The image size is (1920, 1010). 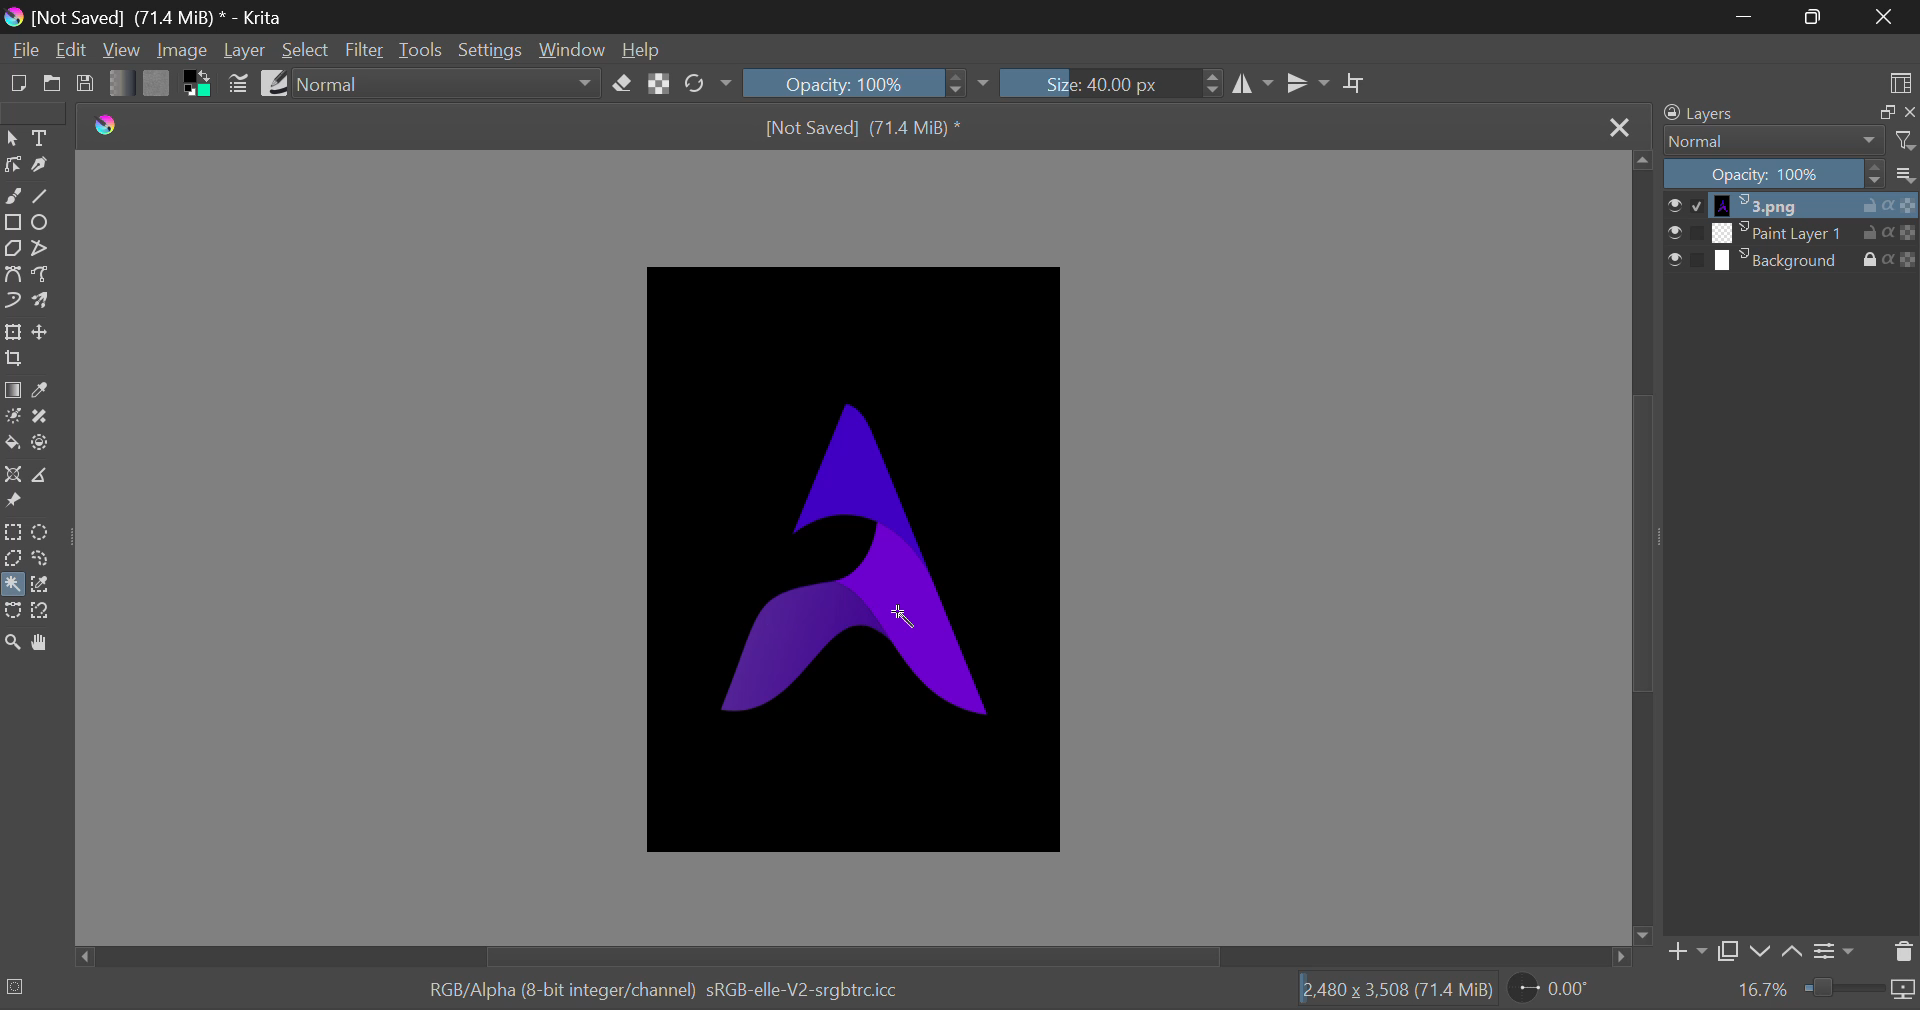 I want to click on Rotate Image, so click(x=709, y=84).